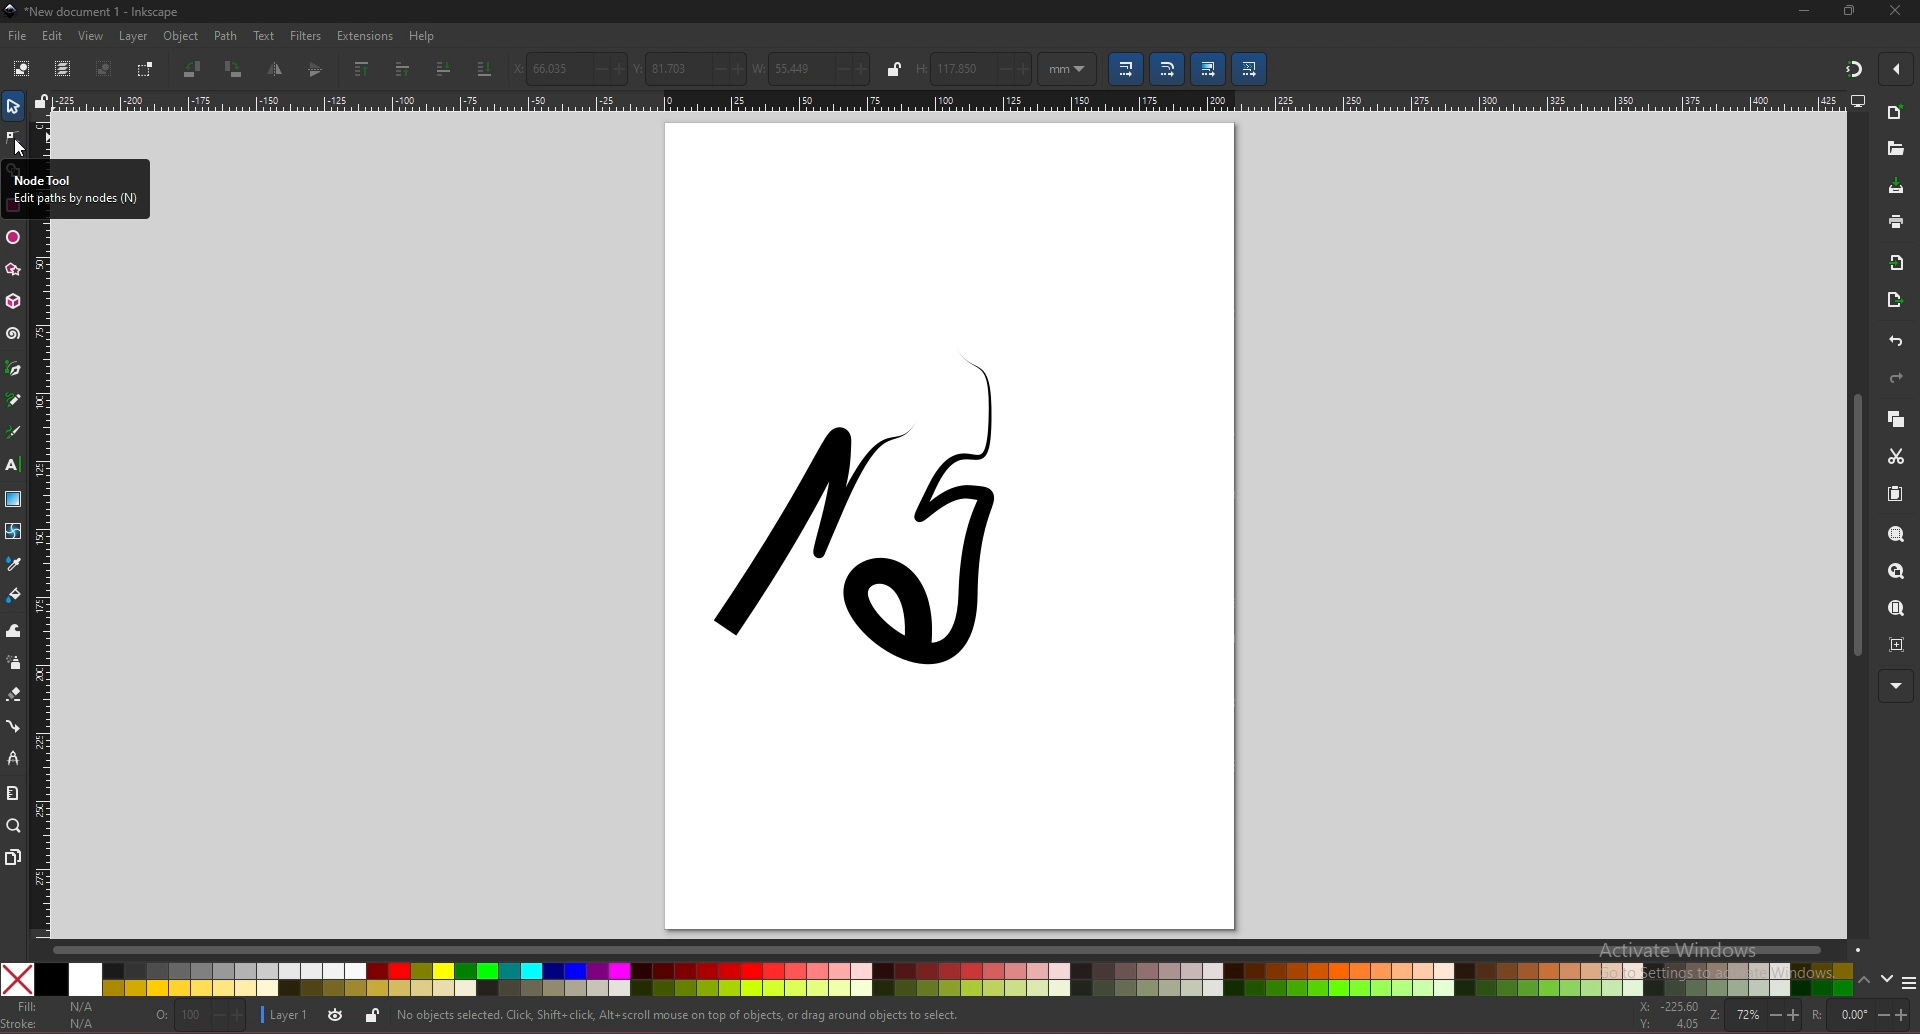 Image resolution: width=1920 pixels, height=1034 pixels. I want to click on edit, so click(53, 36).